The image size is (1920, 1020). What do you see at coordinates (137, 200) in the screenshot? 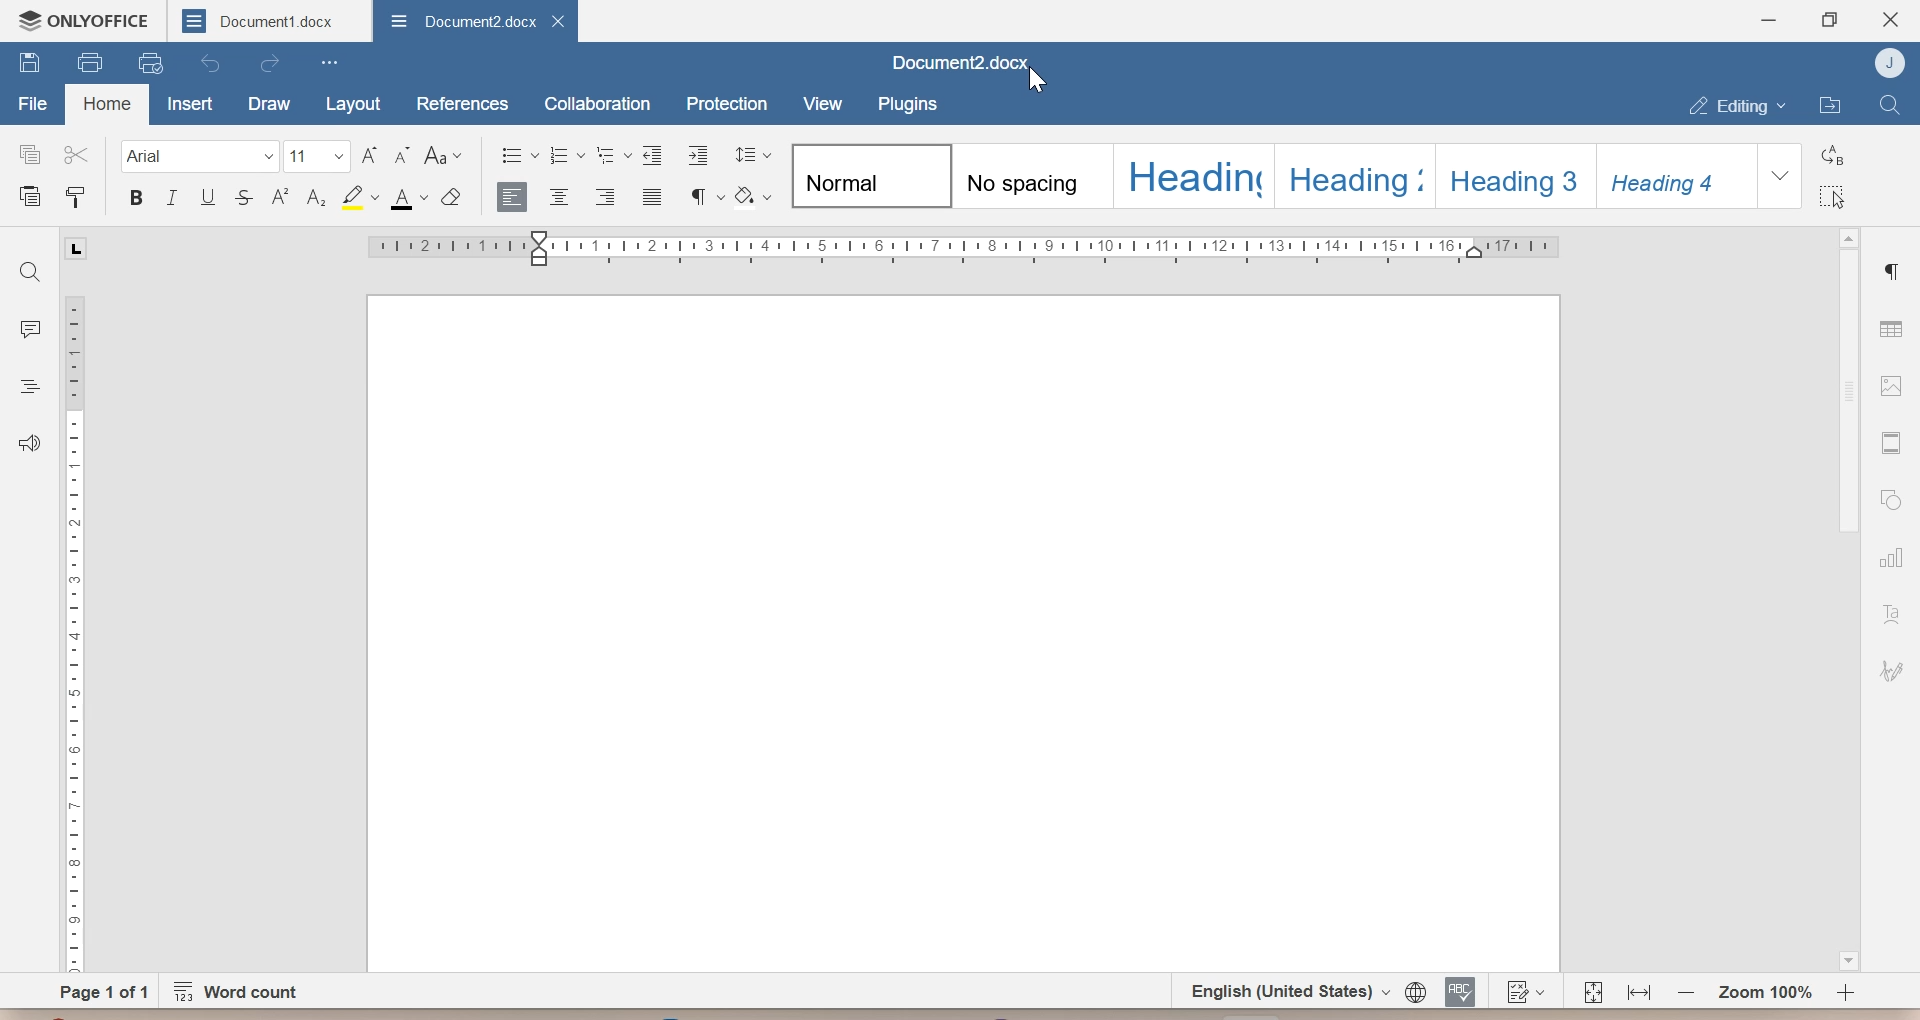
I see `Bold` at bounding box center [137, 200].